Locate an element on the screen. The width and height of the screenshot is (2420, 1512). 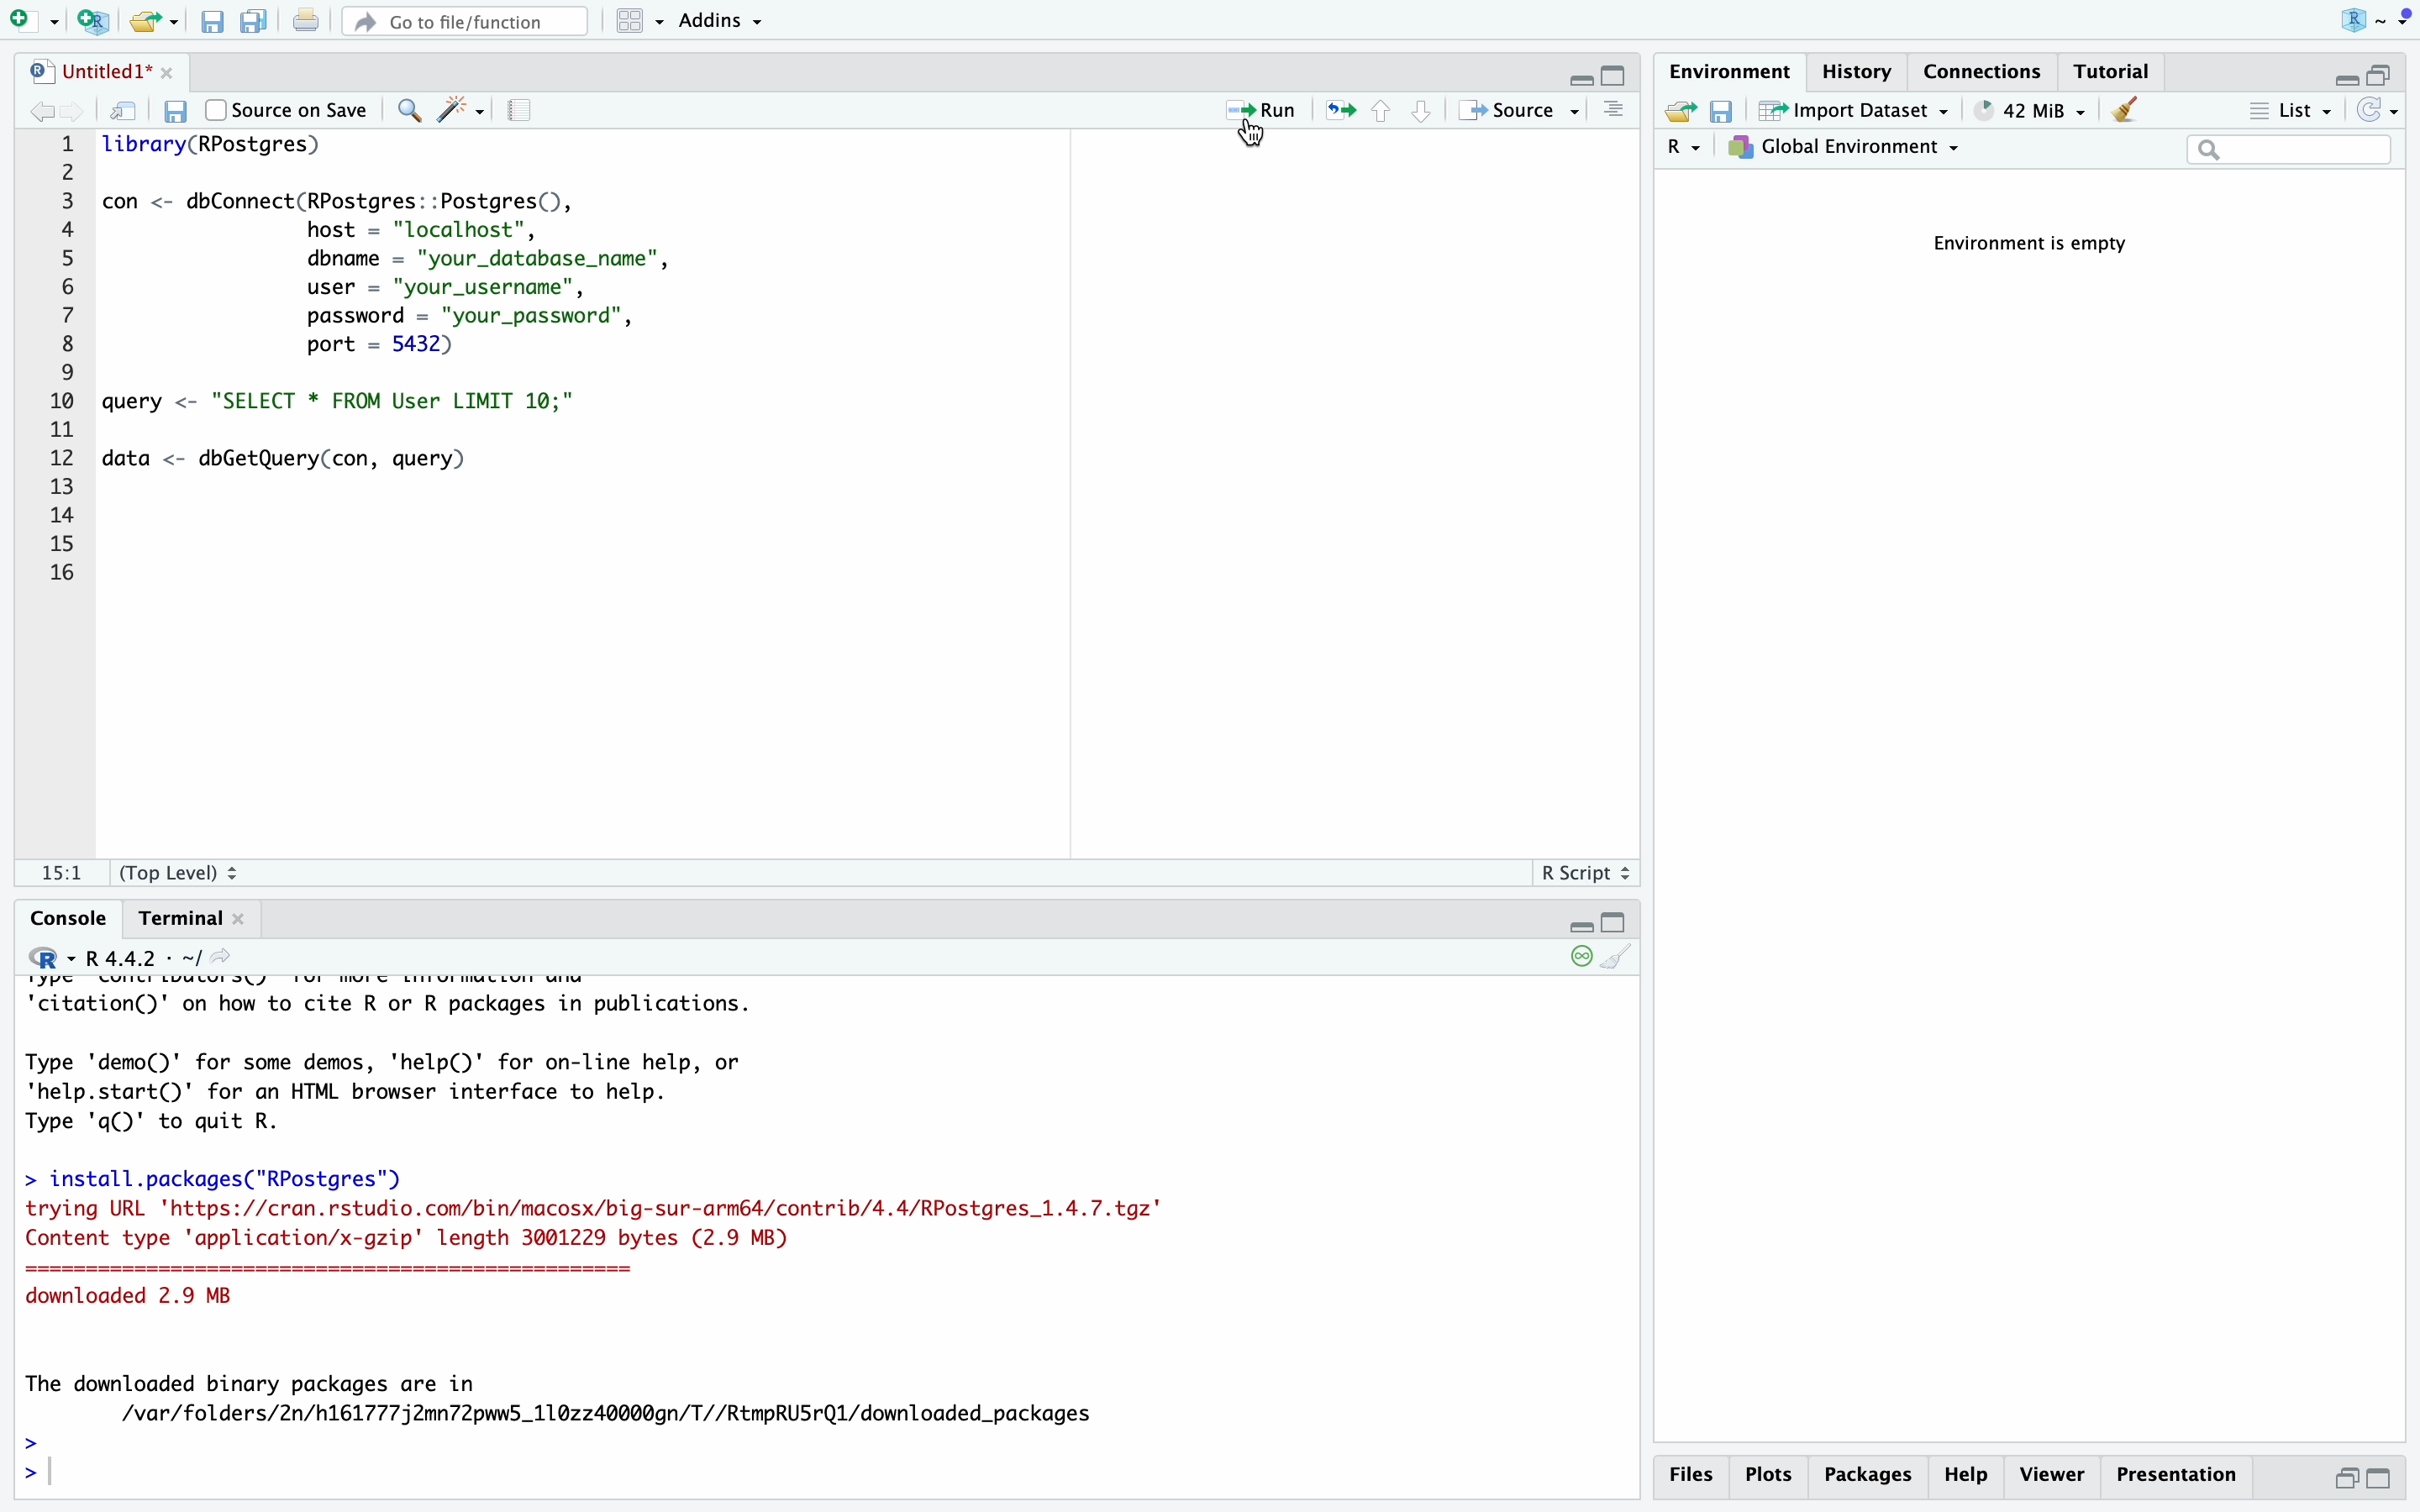
query to select is located at coordinates (359, 402).